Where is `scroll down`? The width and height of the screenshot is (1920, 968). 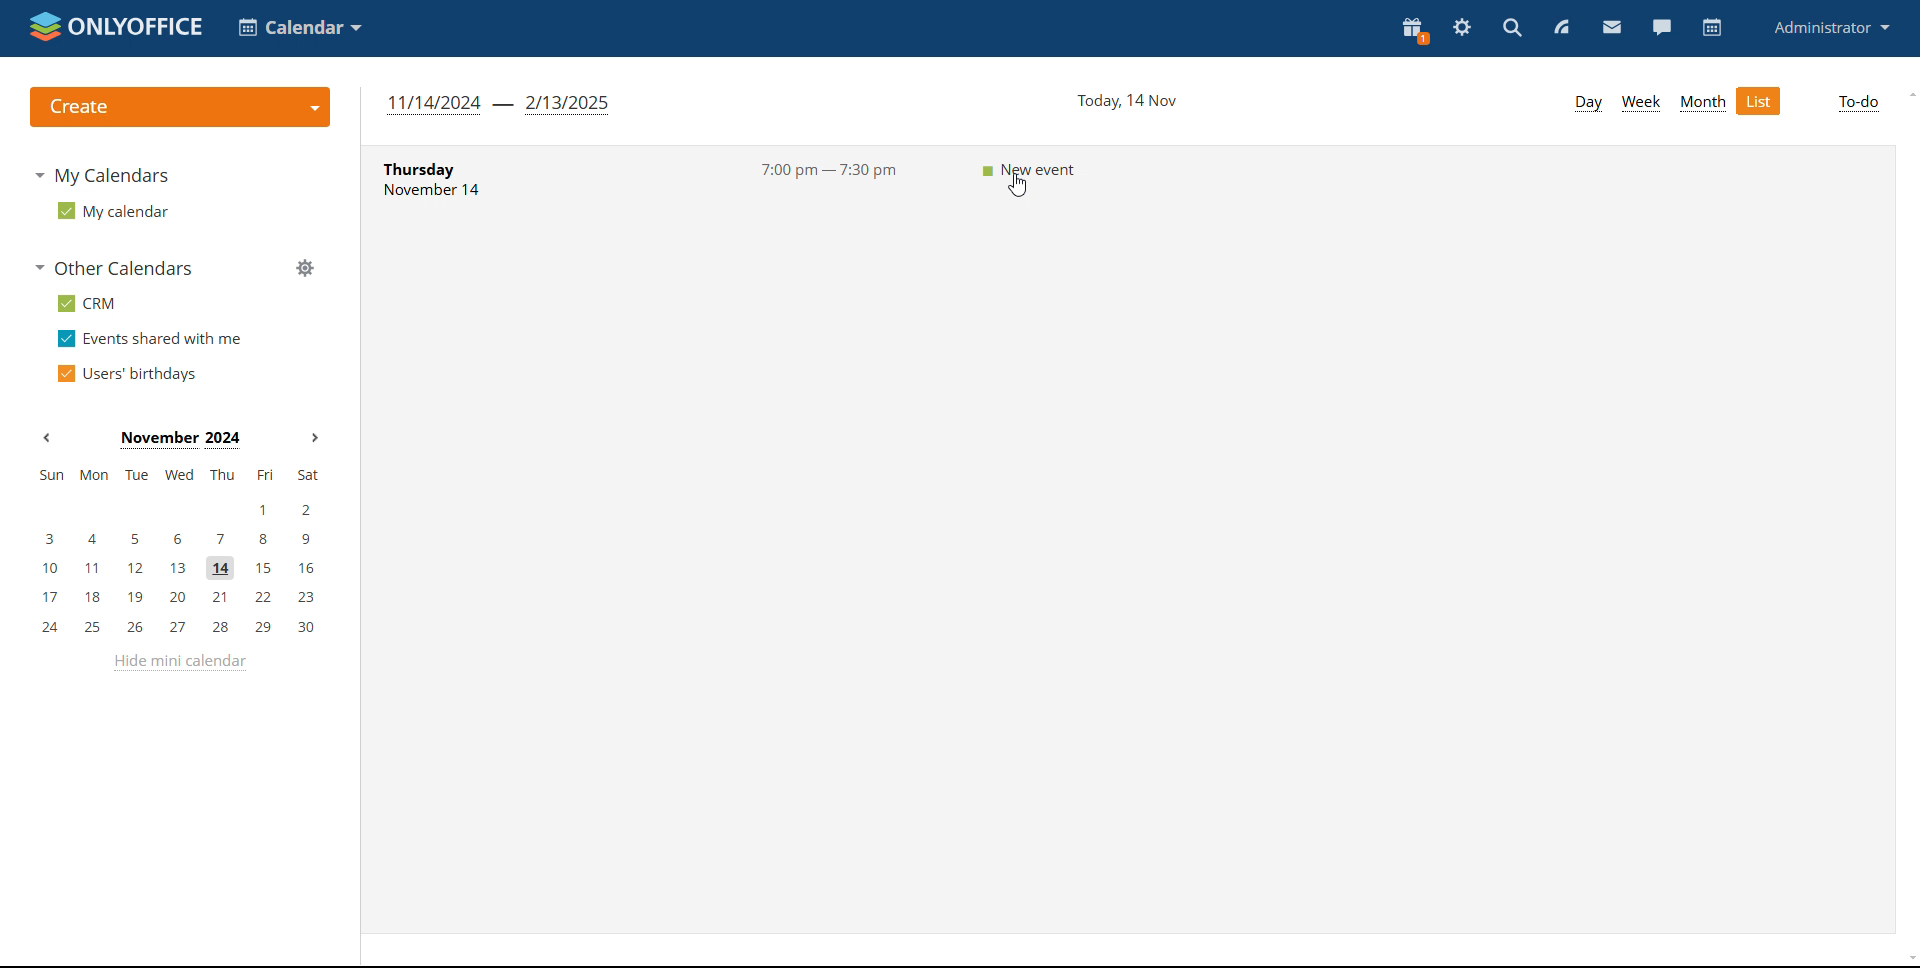 scroll down is located at coordinates (1908, 959).